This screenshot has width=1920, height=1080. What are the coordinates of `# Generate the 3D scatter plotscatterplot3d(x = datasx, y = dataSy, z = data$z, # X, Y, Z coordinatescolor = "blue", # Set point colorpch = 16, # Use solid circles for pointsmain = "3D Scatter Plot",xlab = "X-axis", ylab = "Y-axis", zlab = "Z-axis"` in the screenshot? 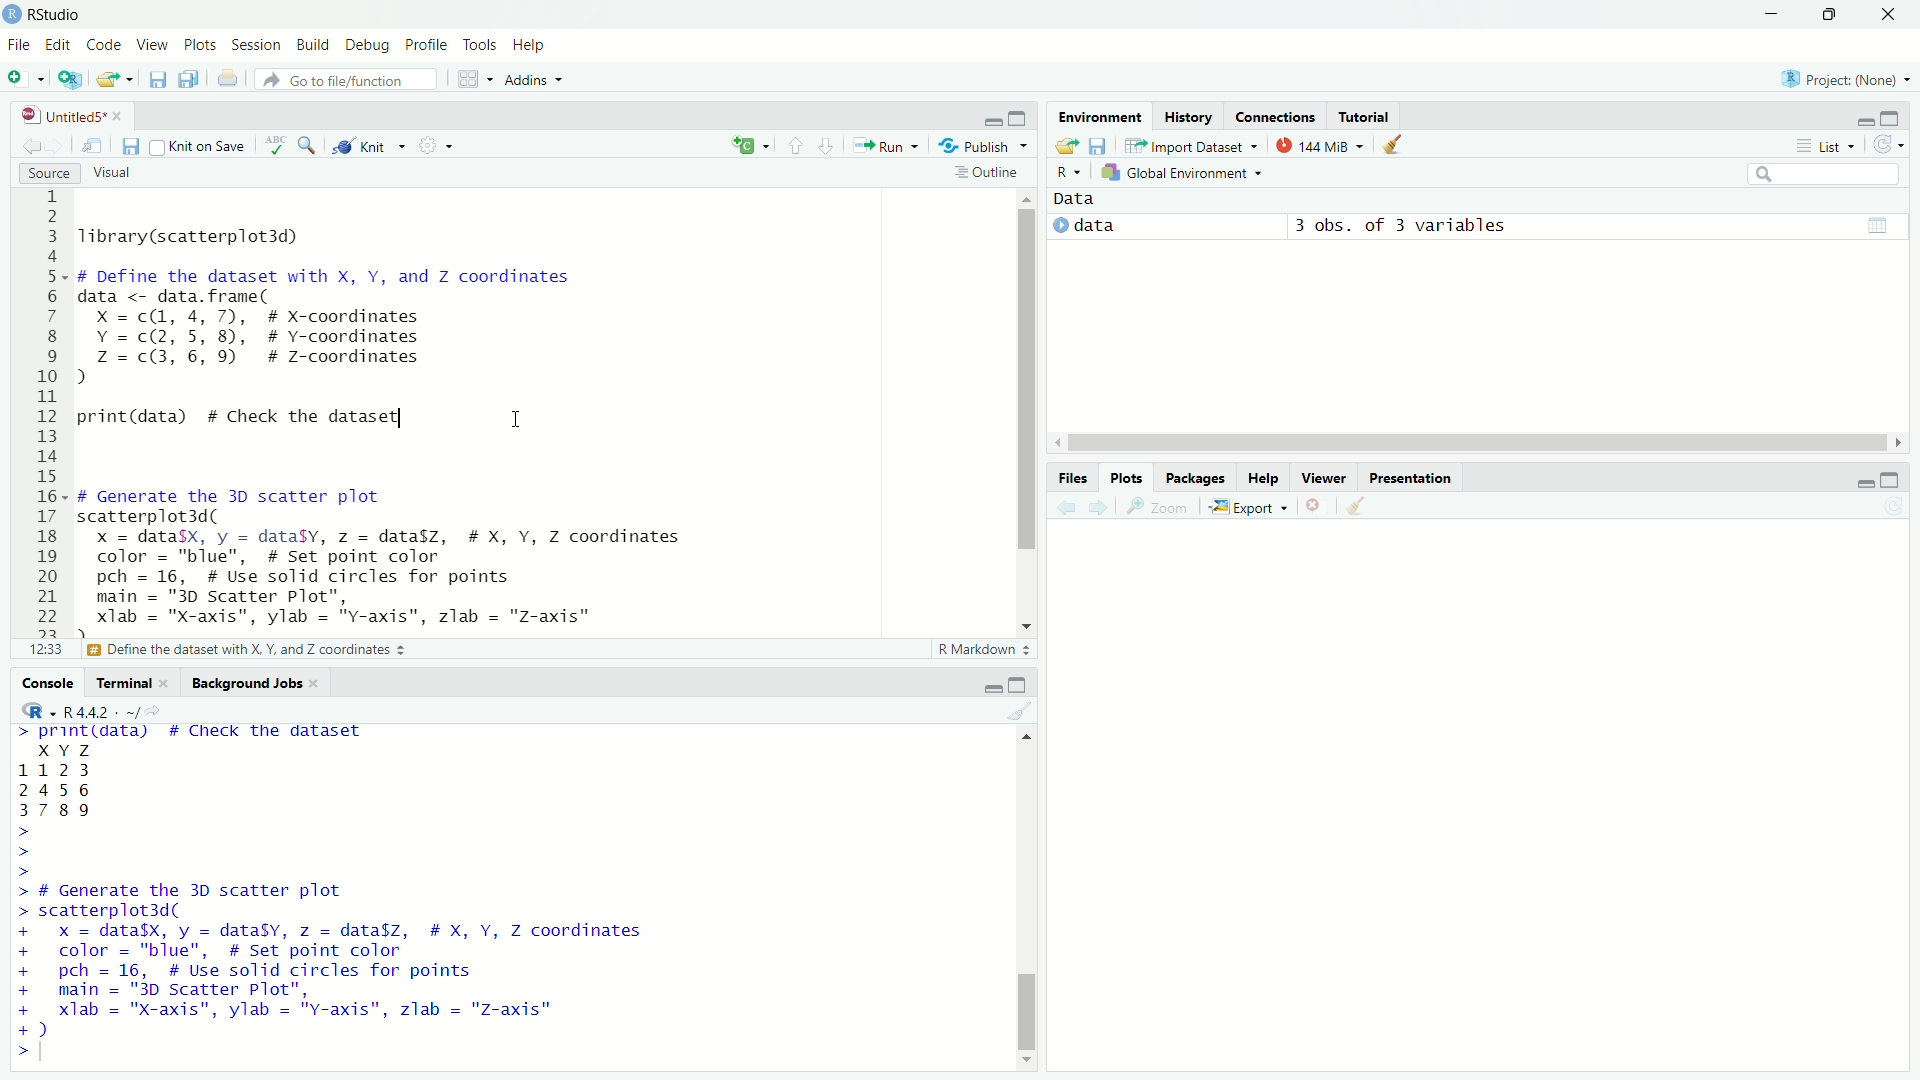 It's located at (407, 559).